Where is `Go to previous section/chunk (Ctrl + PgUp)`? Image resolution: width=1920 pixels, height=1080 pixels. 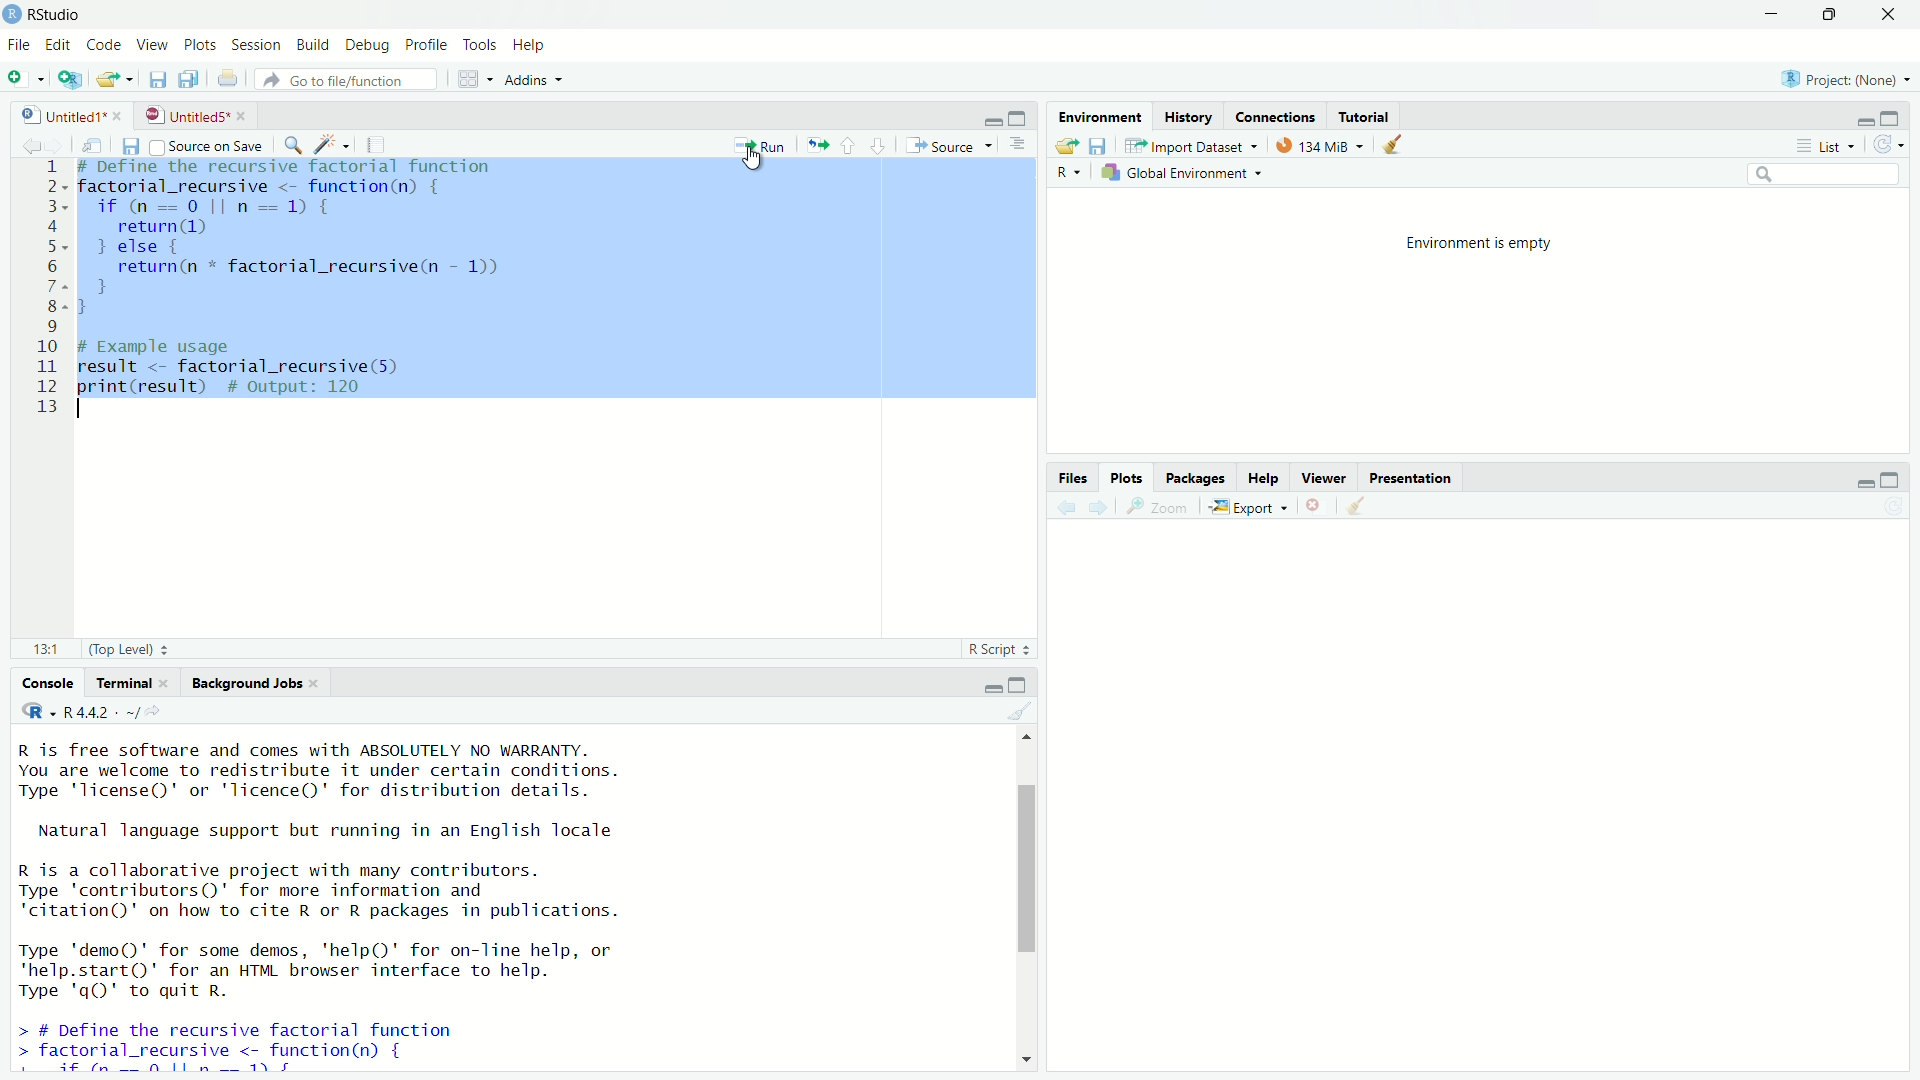 Go to previous section/chunk (Ctrl + PgUp) is located at coordinates (851, 144).